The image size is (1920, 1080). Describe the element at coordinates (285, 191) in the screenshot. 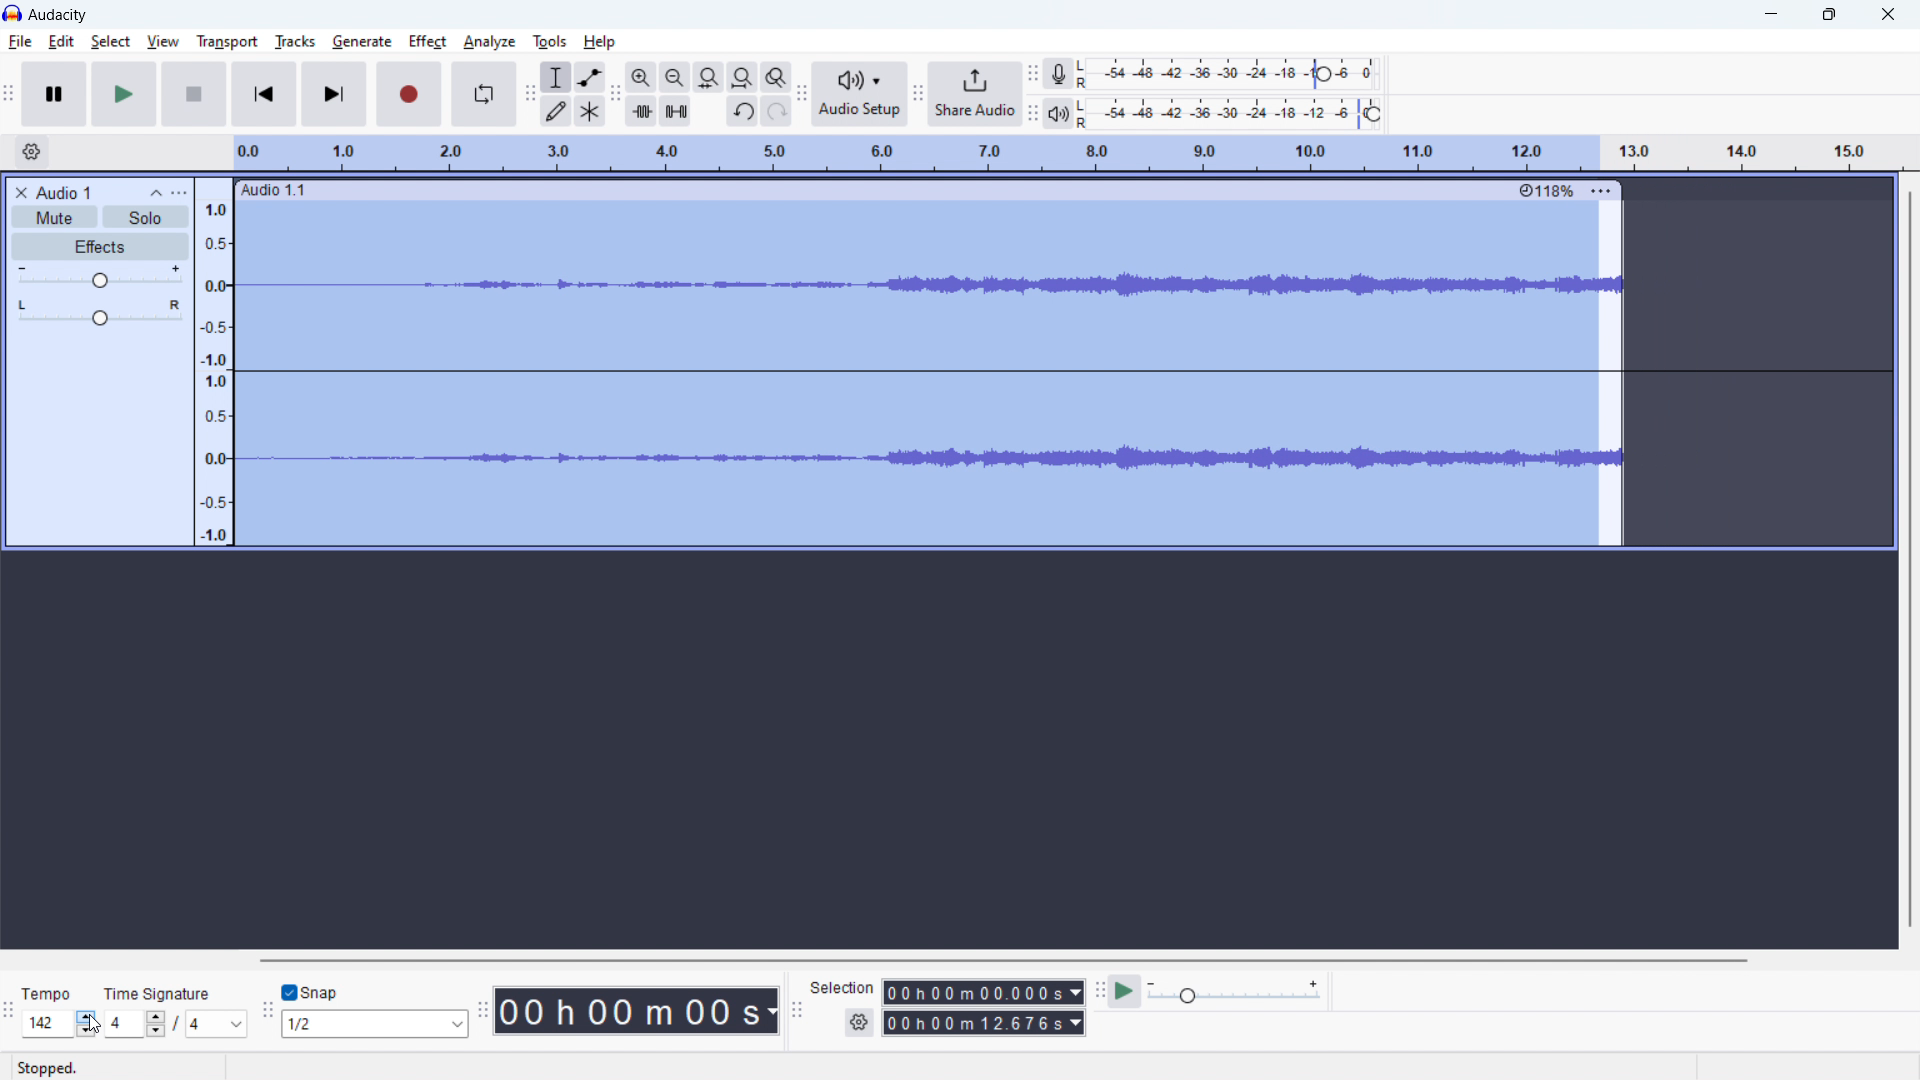

I see `Audio` at that location.